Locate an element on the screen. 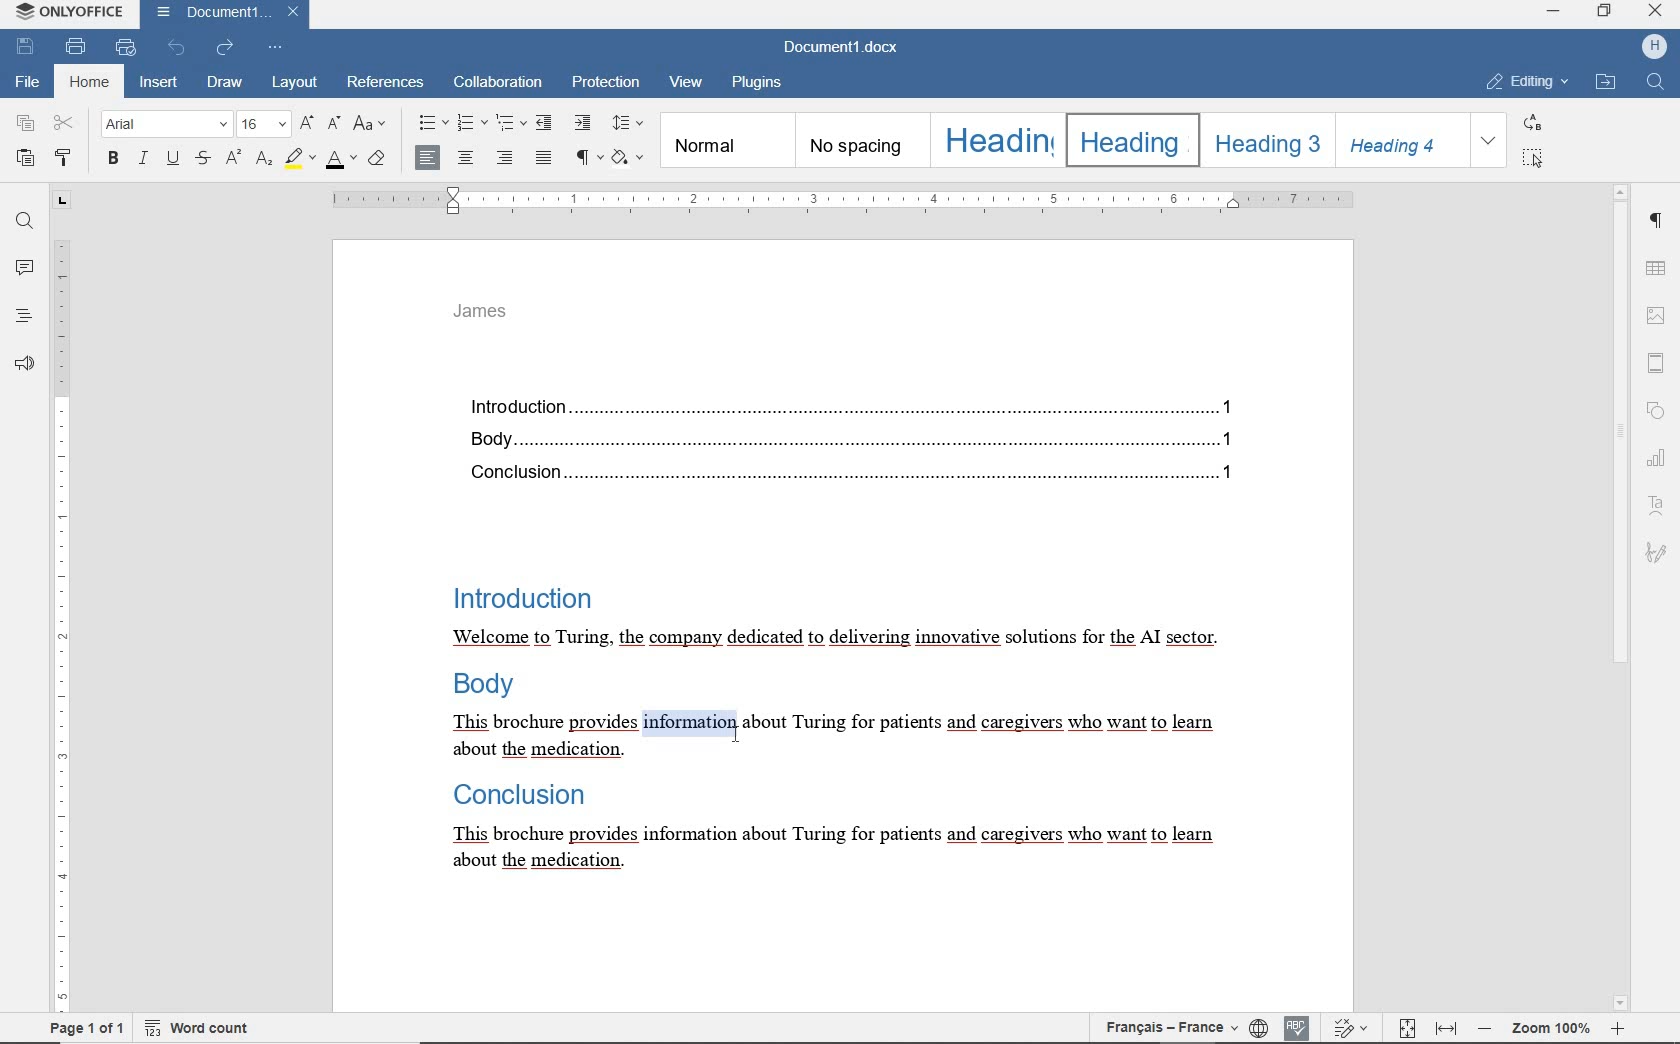 This screenshot has height=1044, width=1680. OPEN FILE LOCATION is located at coordinates (1605, 84).